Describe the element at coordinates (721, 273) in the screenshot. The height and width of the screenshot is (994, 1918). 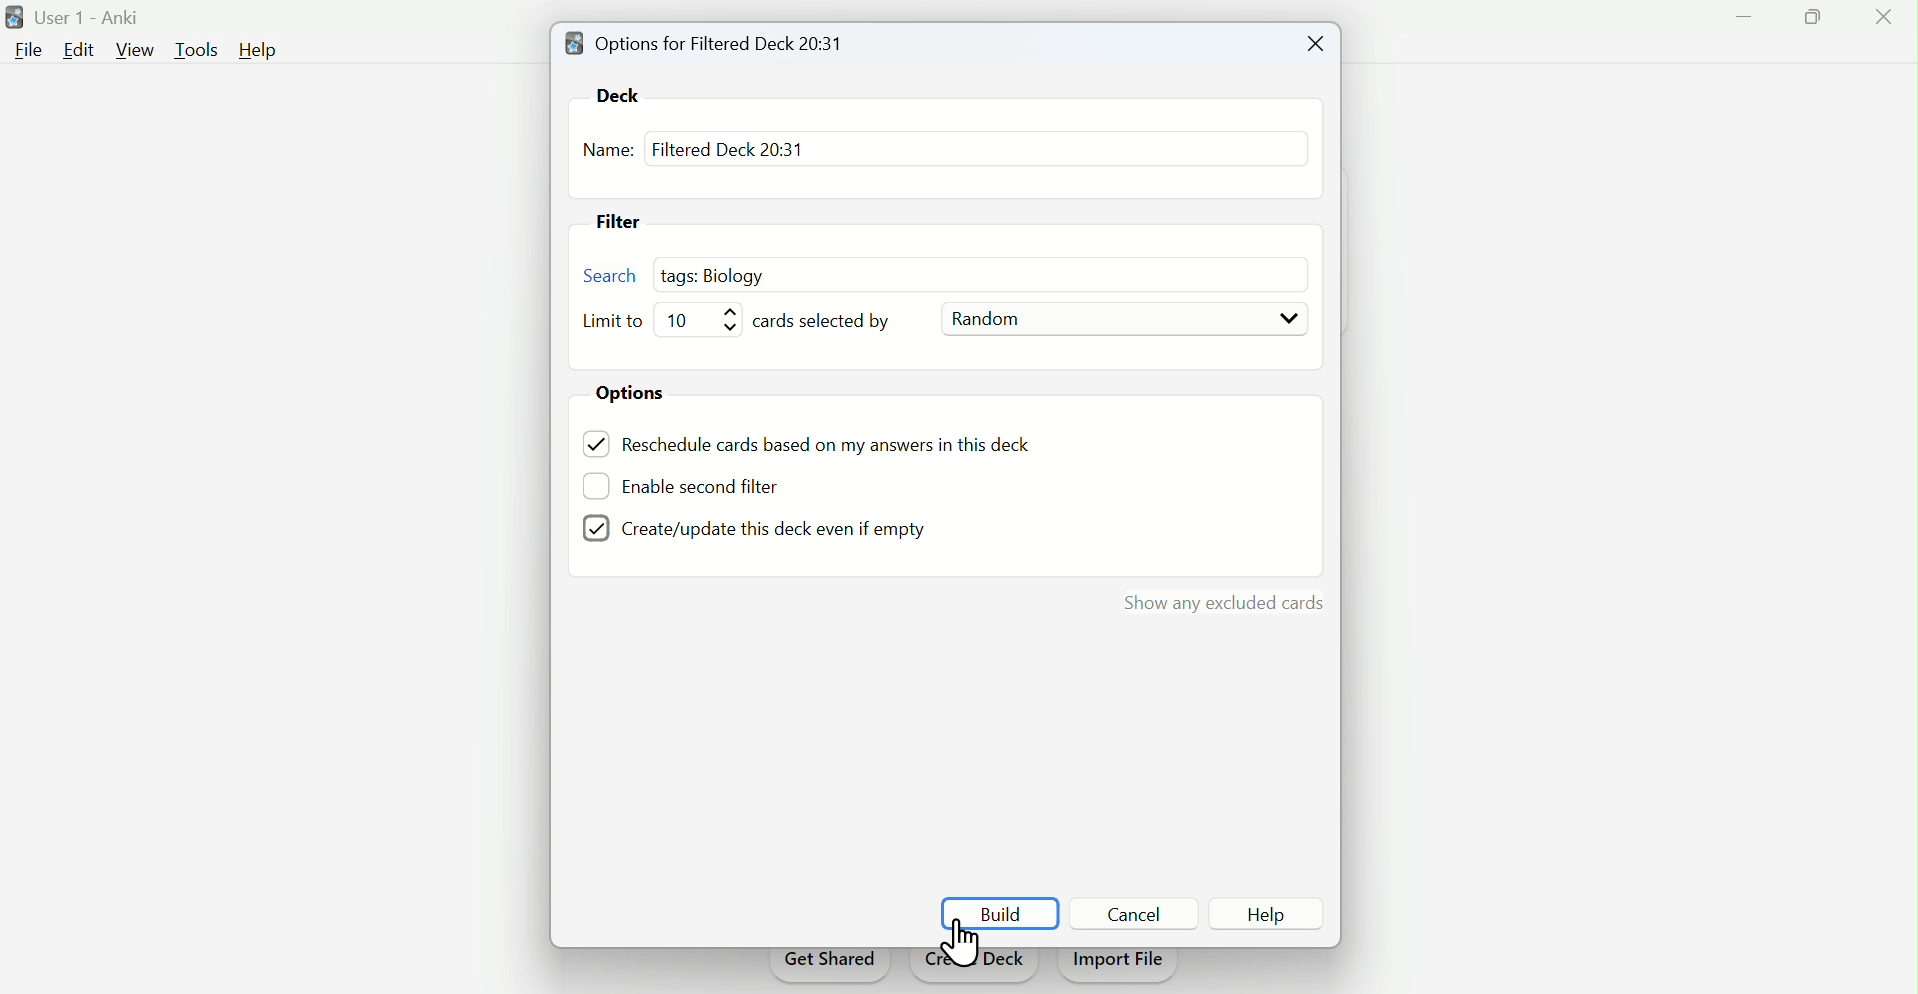
I see `tags: biology` at that location.